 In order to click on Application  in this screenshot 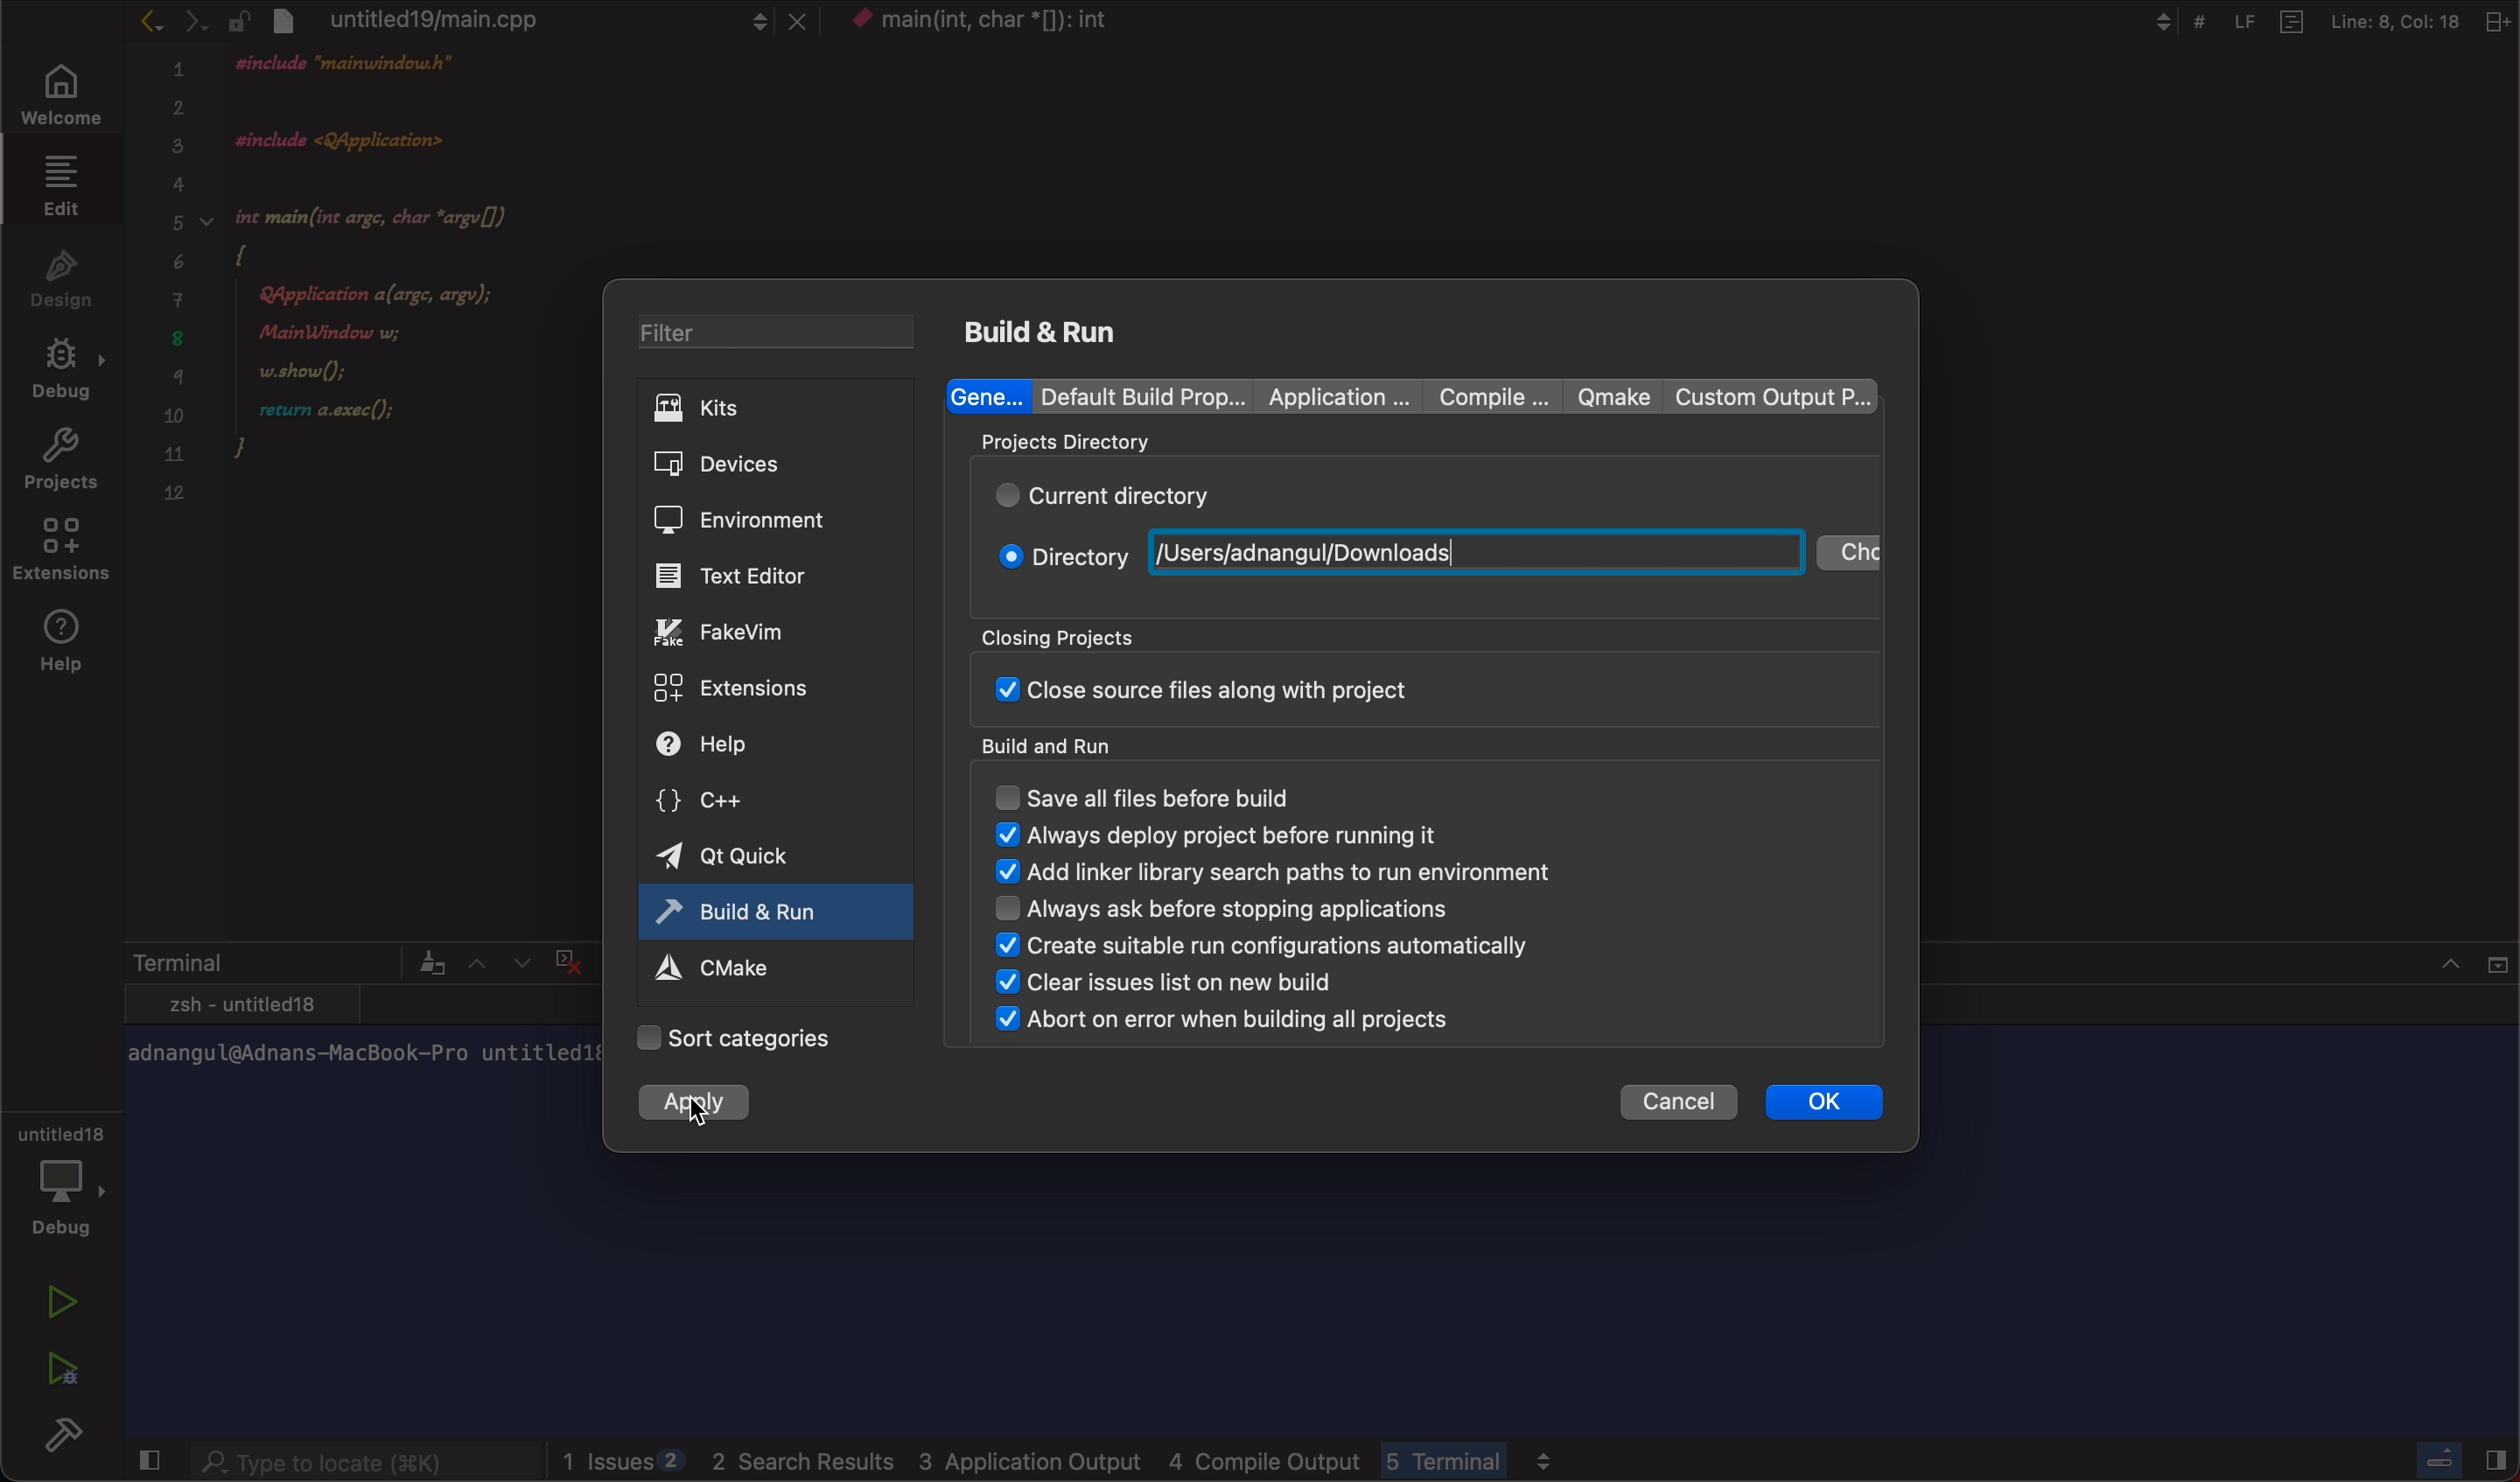, I will do `click(1337, 397)`.